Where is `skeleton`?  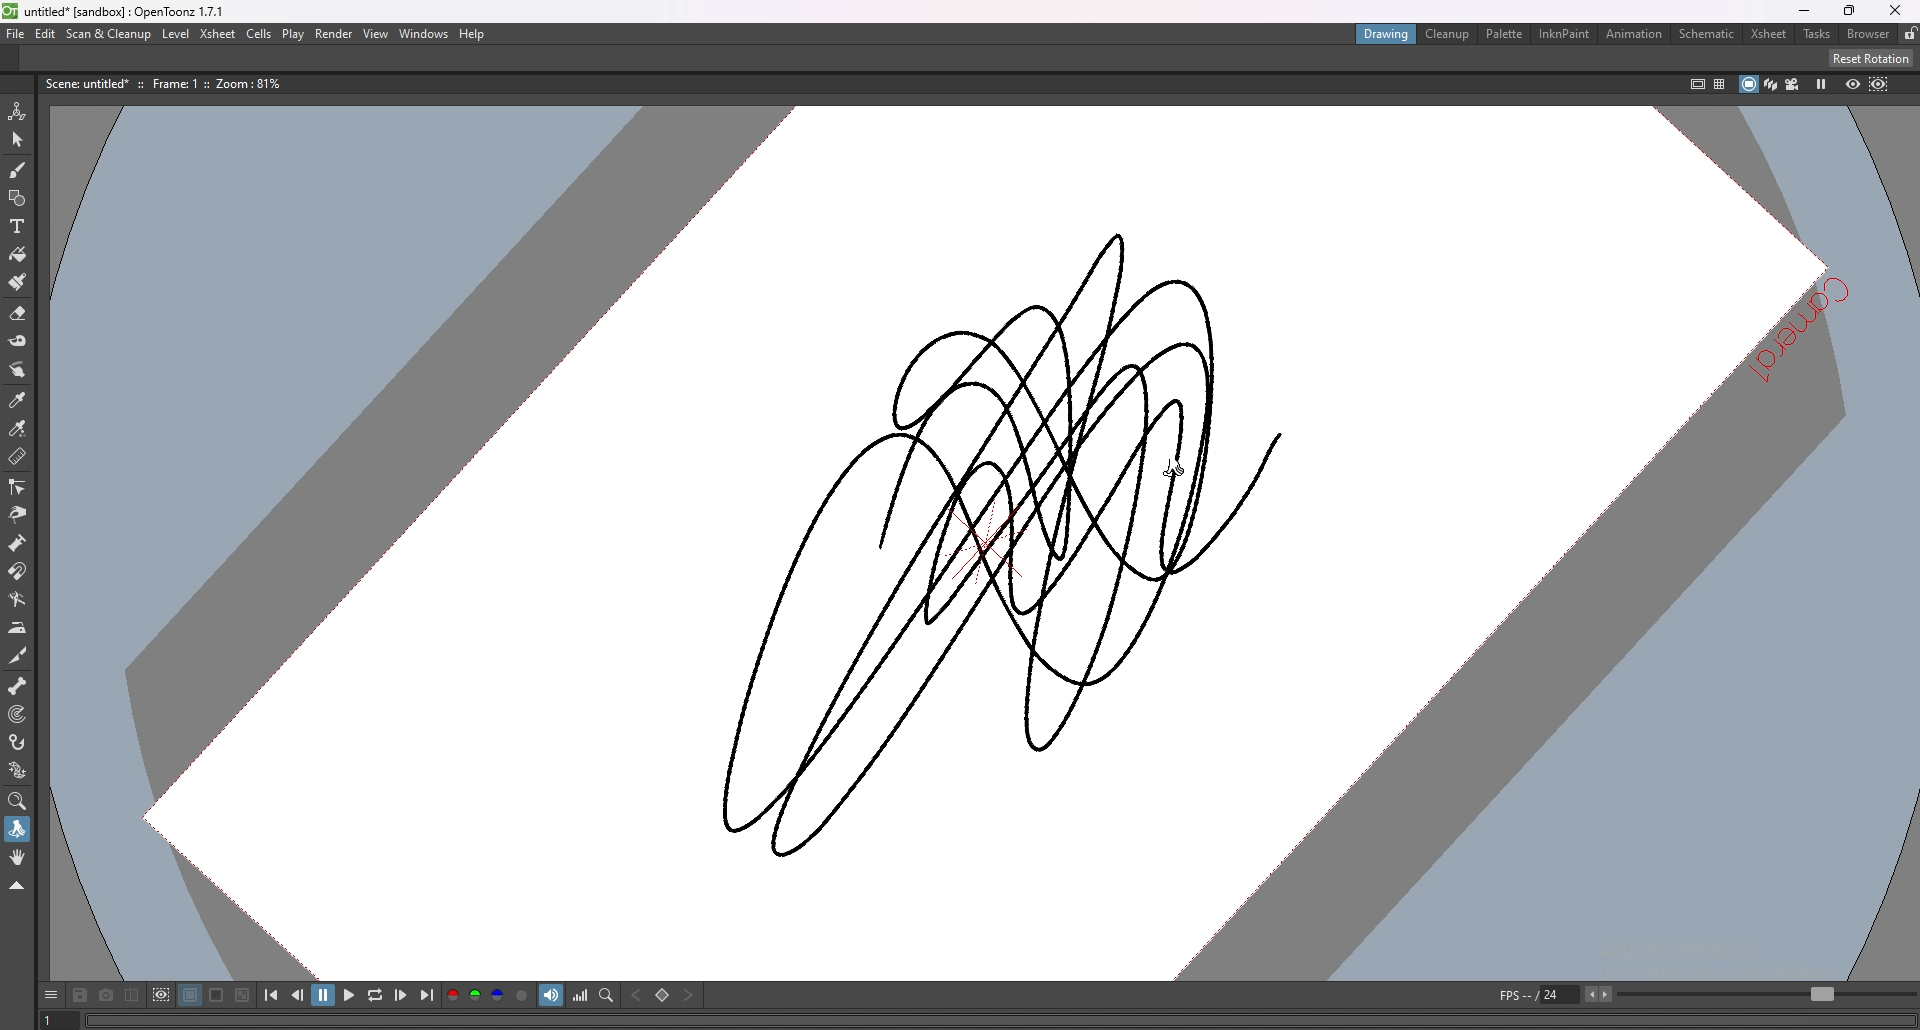 skeleton is located at coordinates (17, 684).